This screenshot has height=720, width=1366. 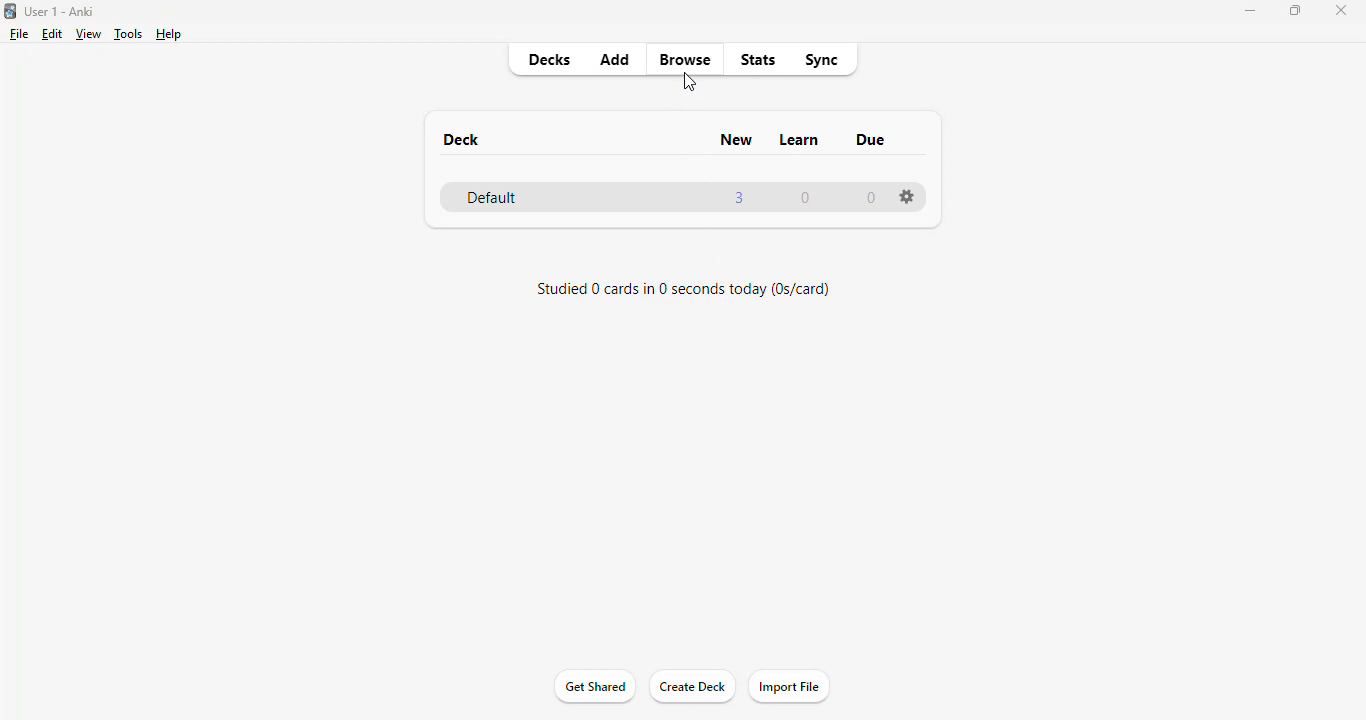 What do you see at coordinates (491, 197) in the screenshot?
I see `default` at bounding box center [491, 197].